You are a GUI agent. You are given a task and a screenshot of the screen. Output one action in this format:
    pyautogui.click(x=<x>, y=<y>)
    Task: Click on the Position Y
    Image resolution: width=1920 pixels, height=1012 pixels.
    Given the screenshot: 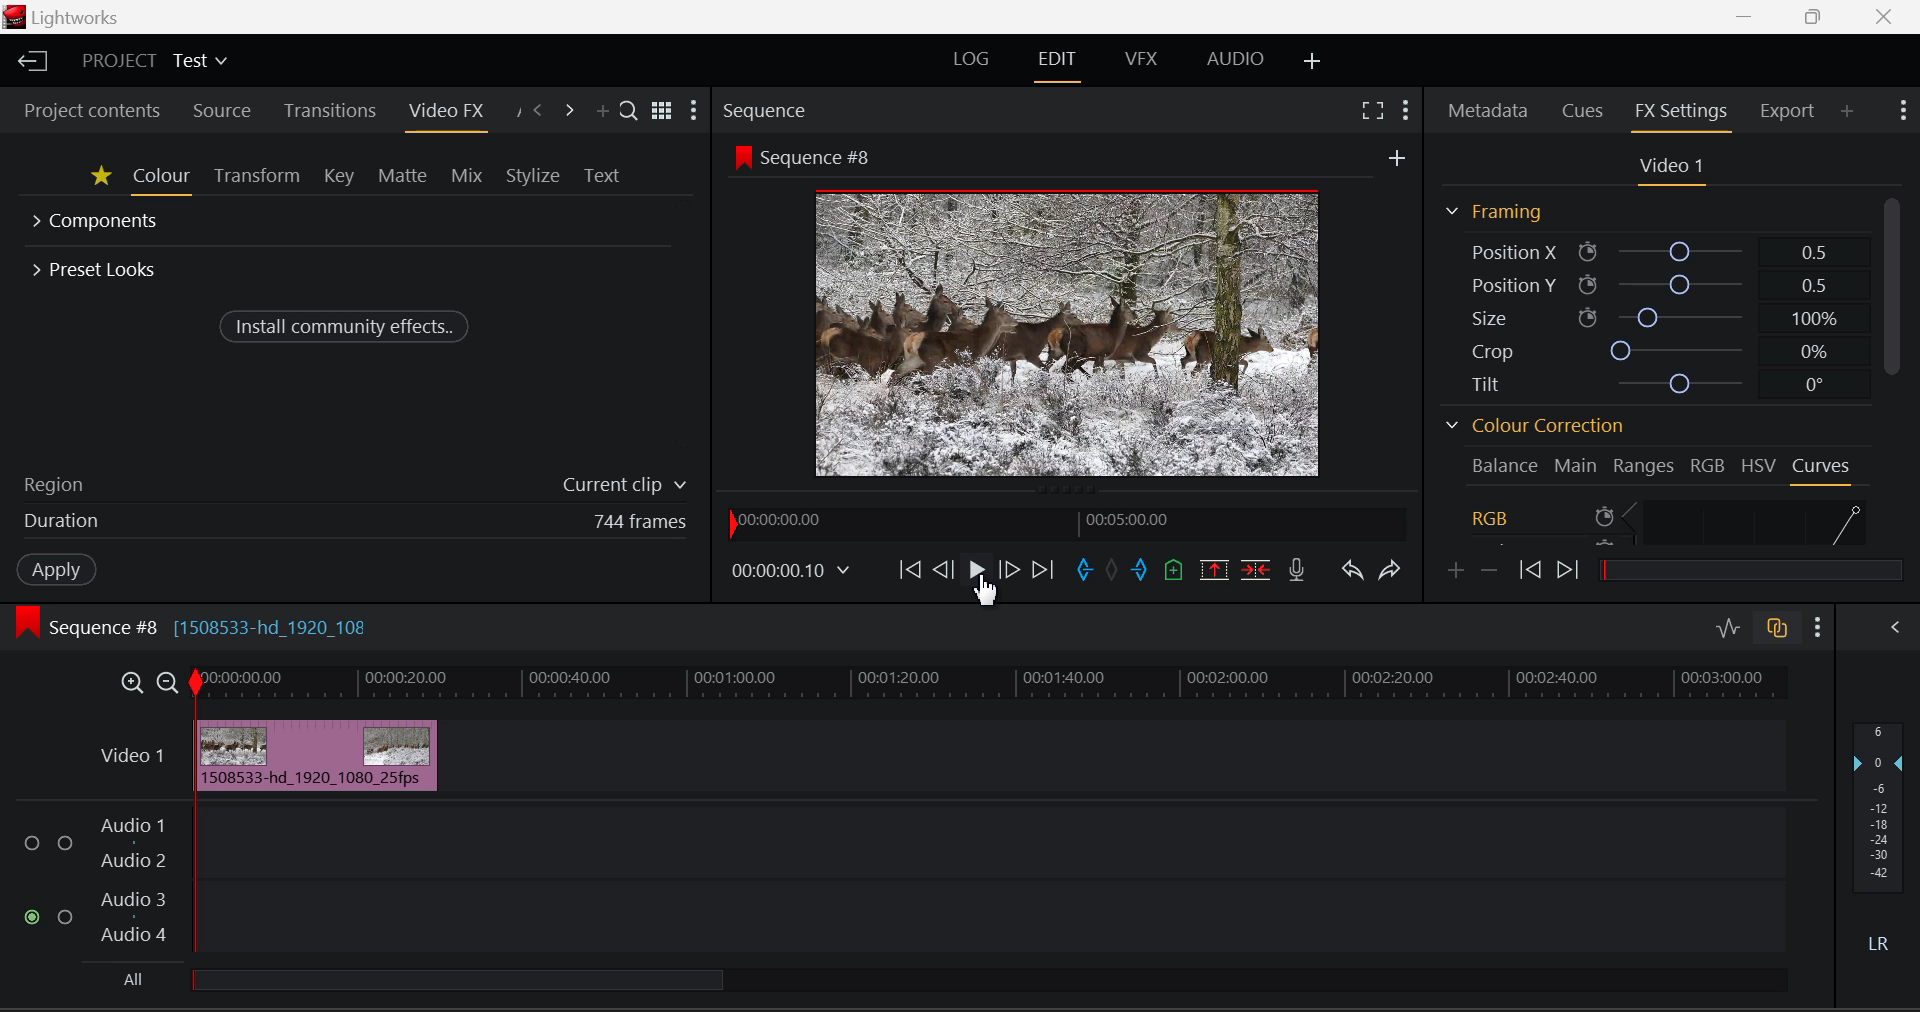 What is the action you would take?
    pyautogui.click(x=1651, y=283)
    